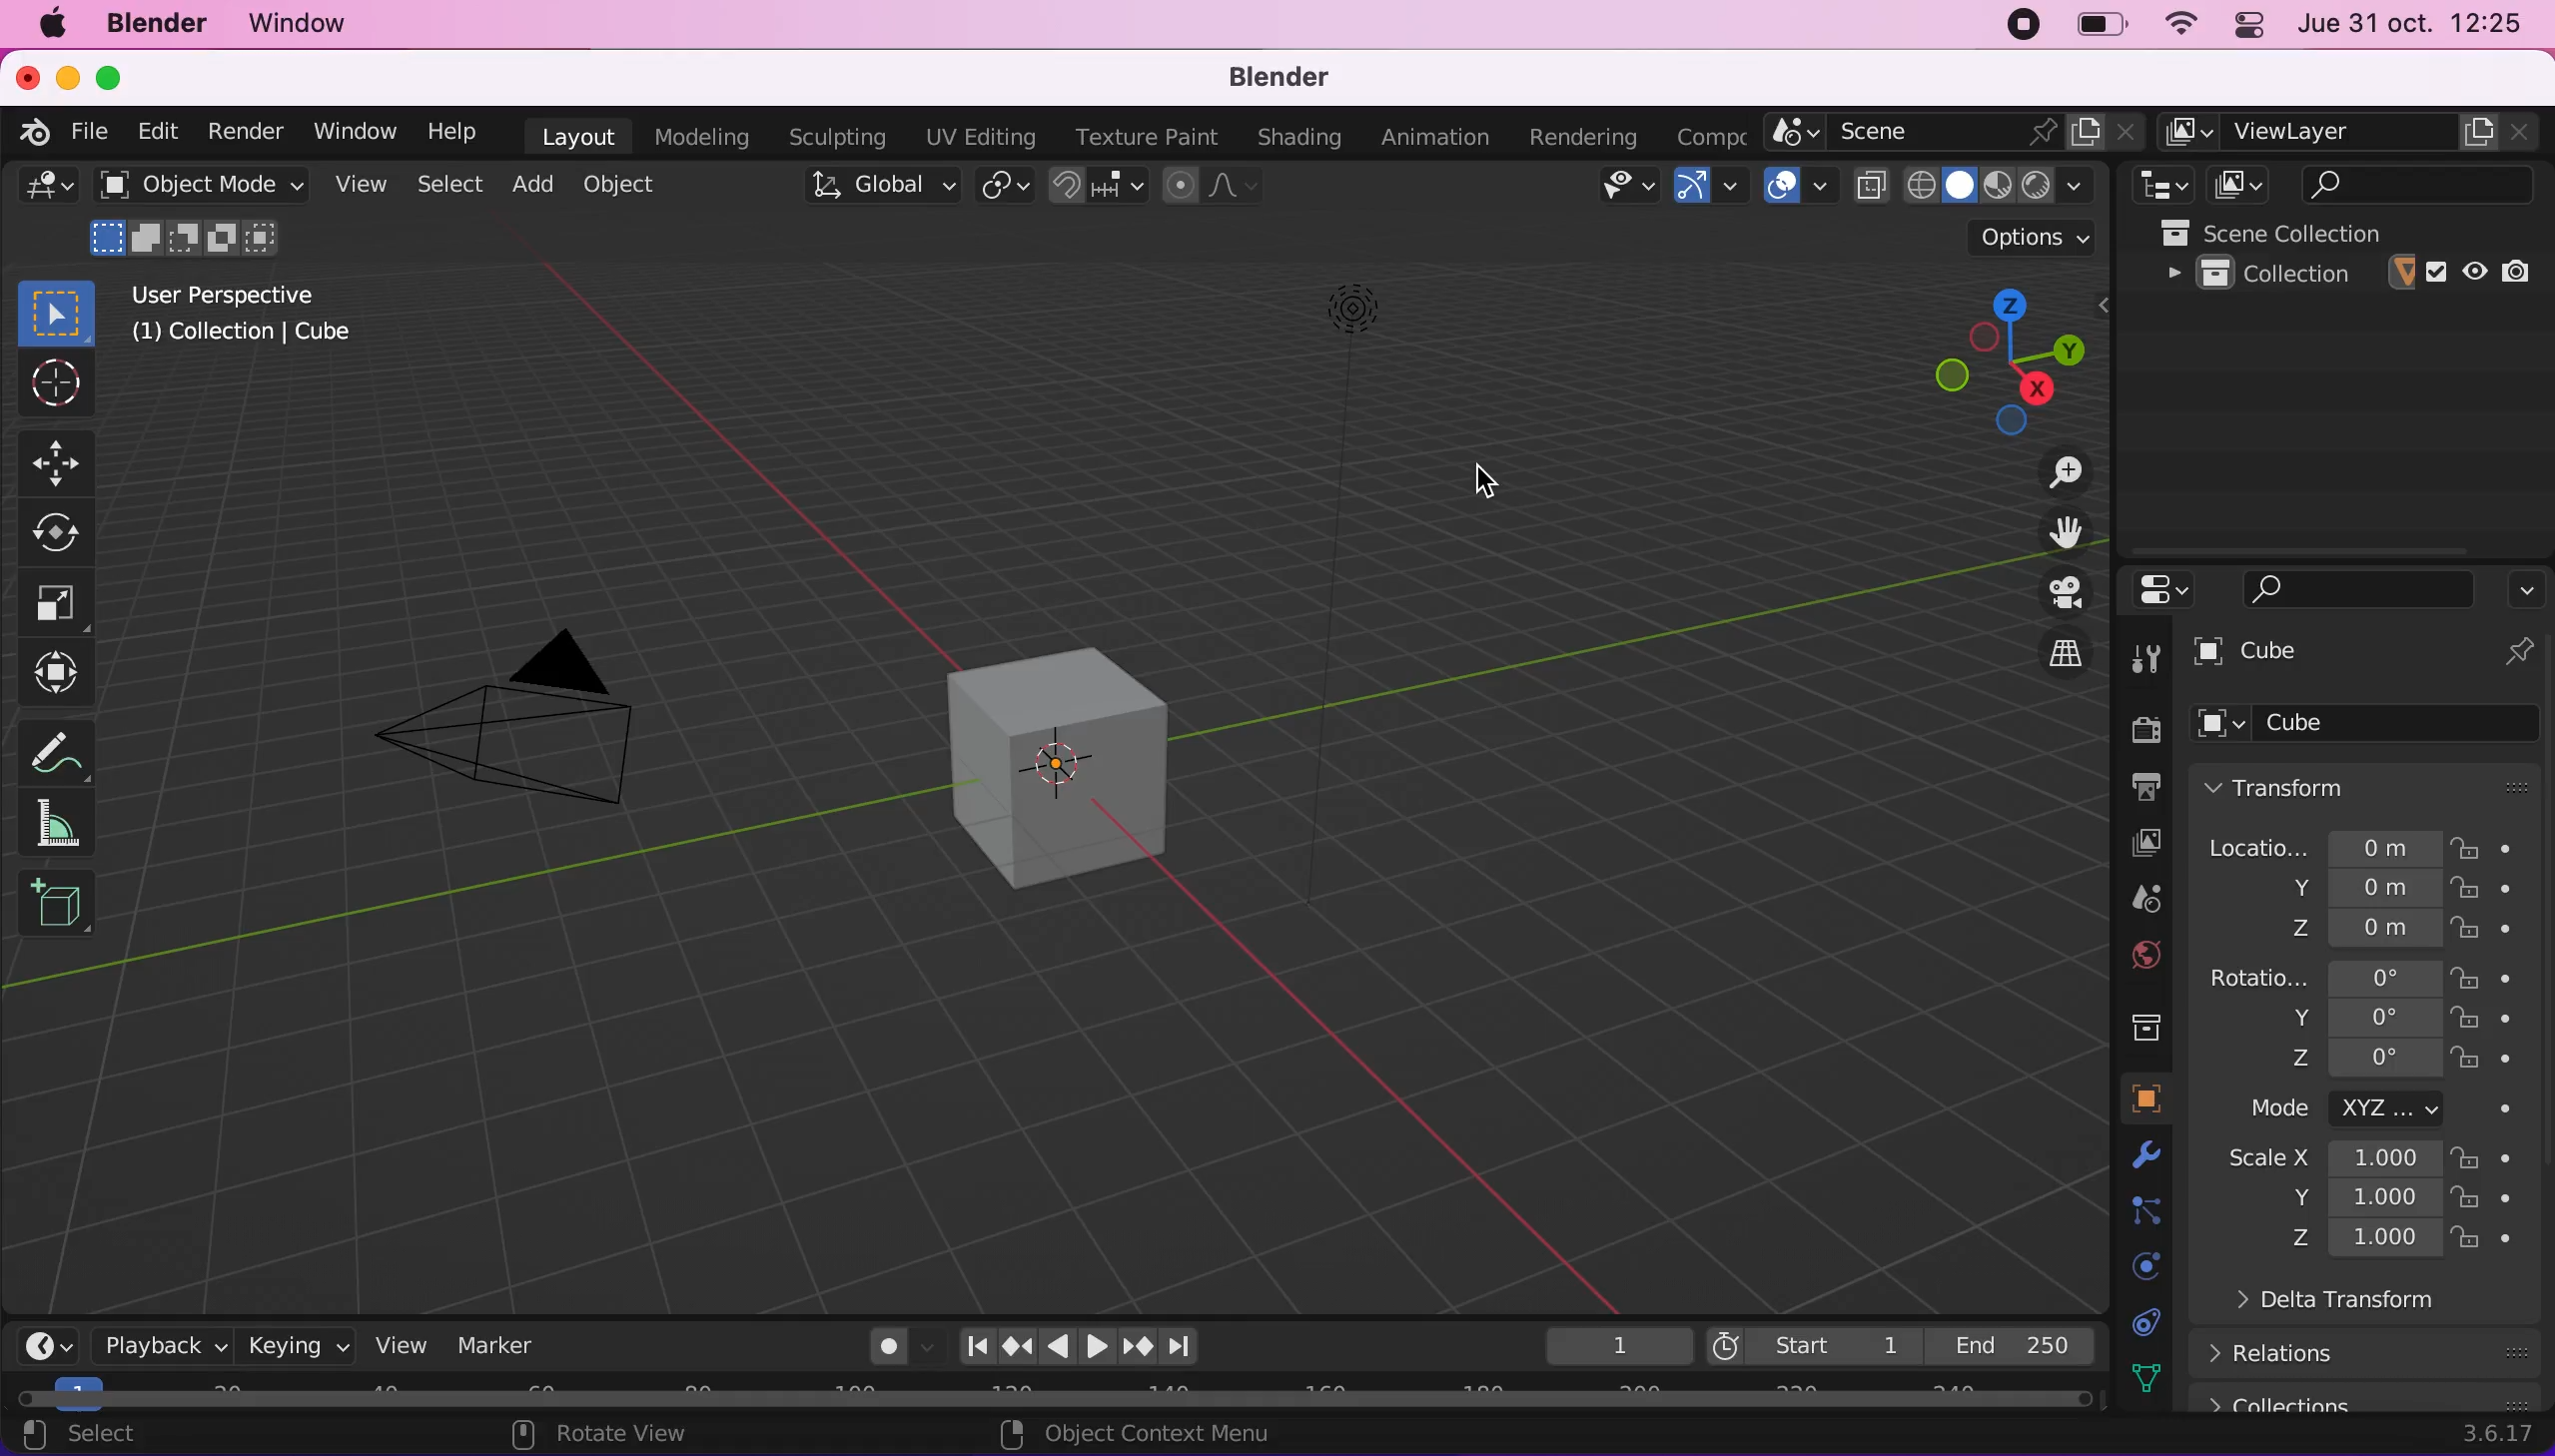 The width and height of the screenshot is (2555, 1456). Describe the element at coordinates (1055, 1349) in the screenshot. I see `Play animation` at that location.